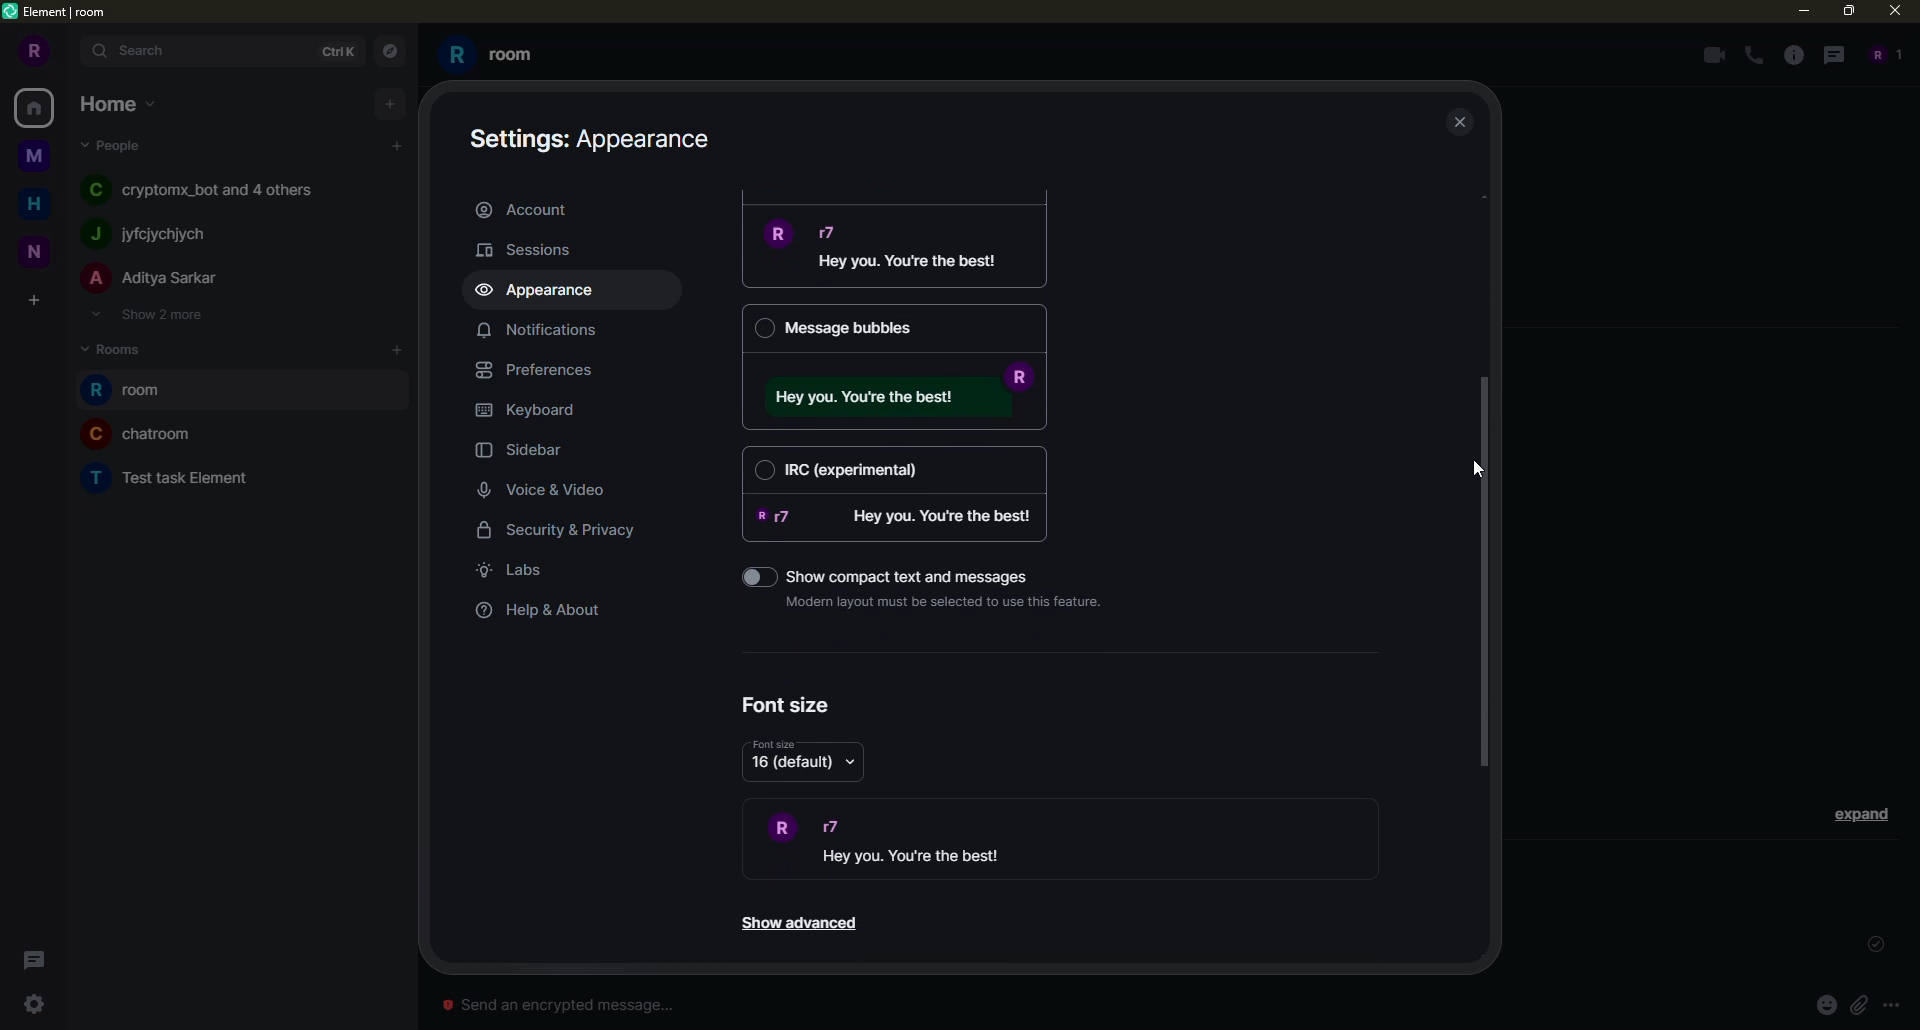 The height and width of the screenshot is (1030, 1920). I want to click on people, so click(154, 279).